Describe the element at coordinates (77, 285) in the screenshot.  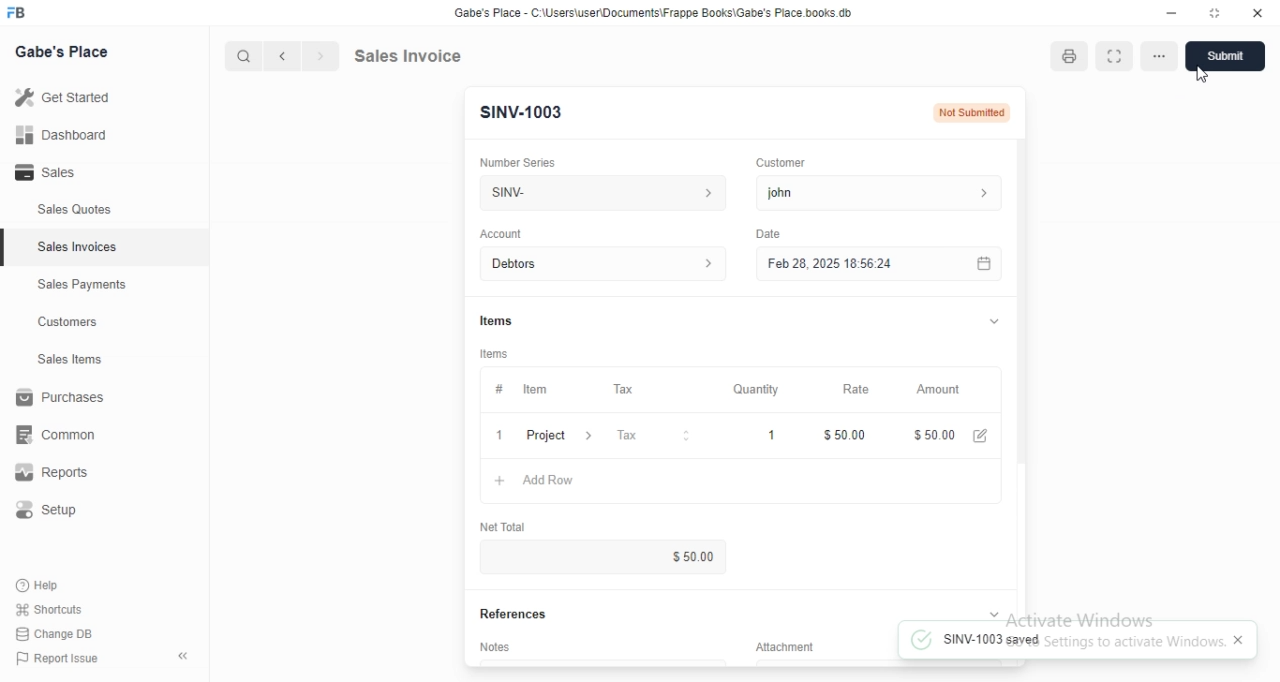
I see `Sales Payments` at that location.